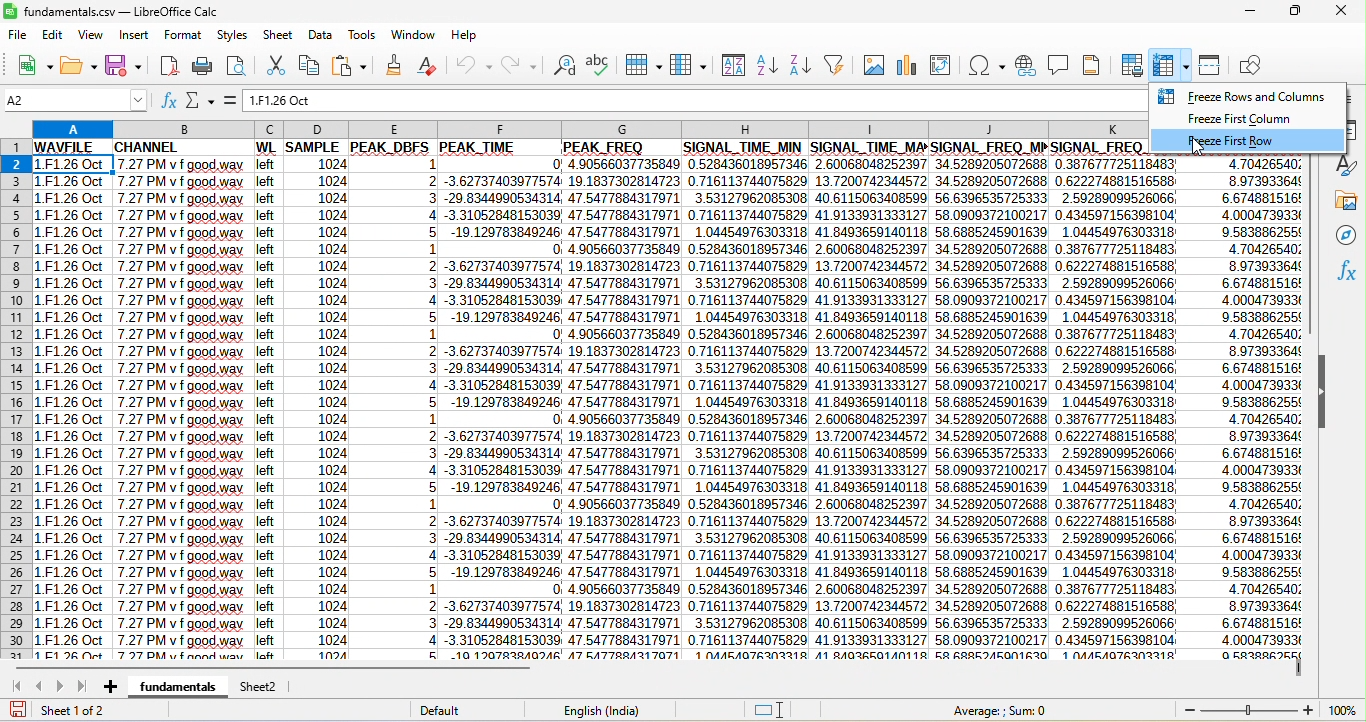 The height and width of the screenshot is (722, 1366). What do you see at coordinates (80, 67) in the screenshot?
I see `open` at bounding box center [80, 67].